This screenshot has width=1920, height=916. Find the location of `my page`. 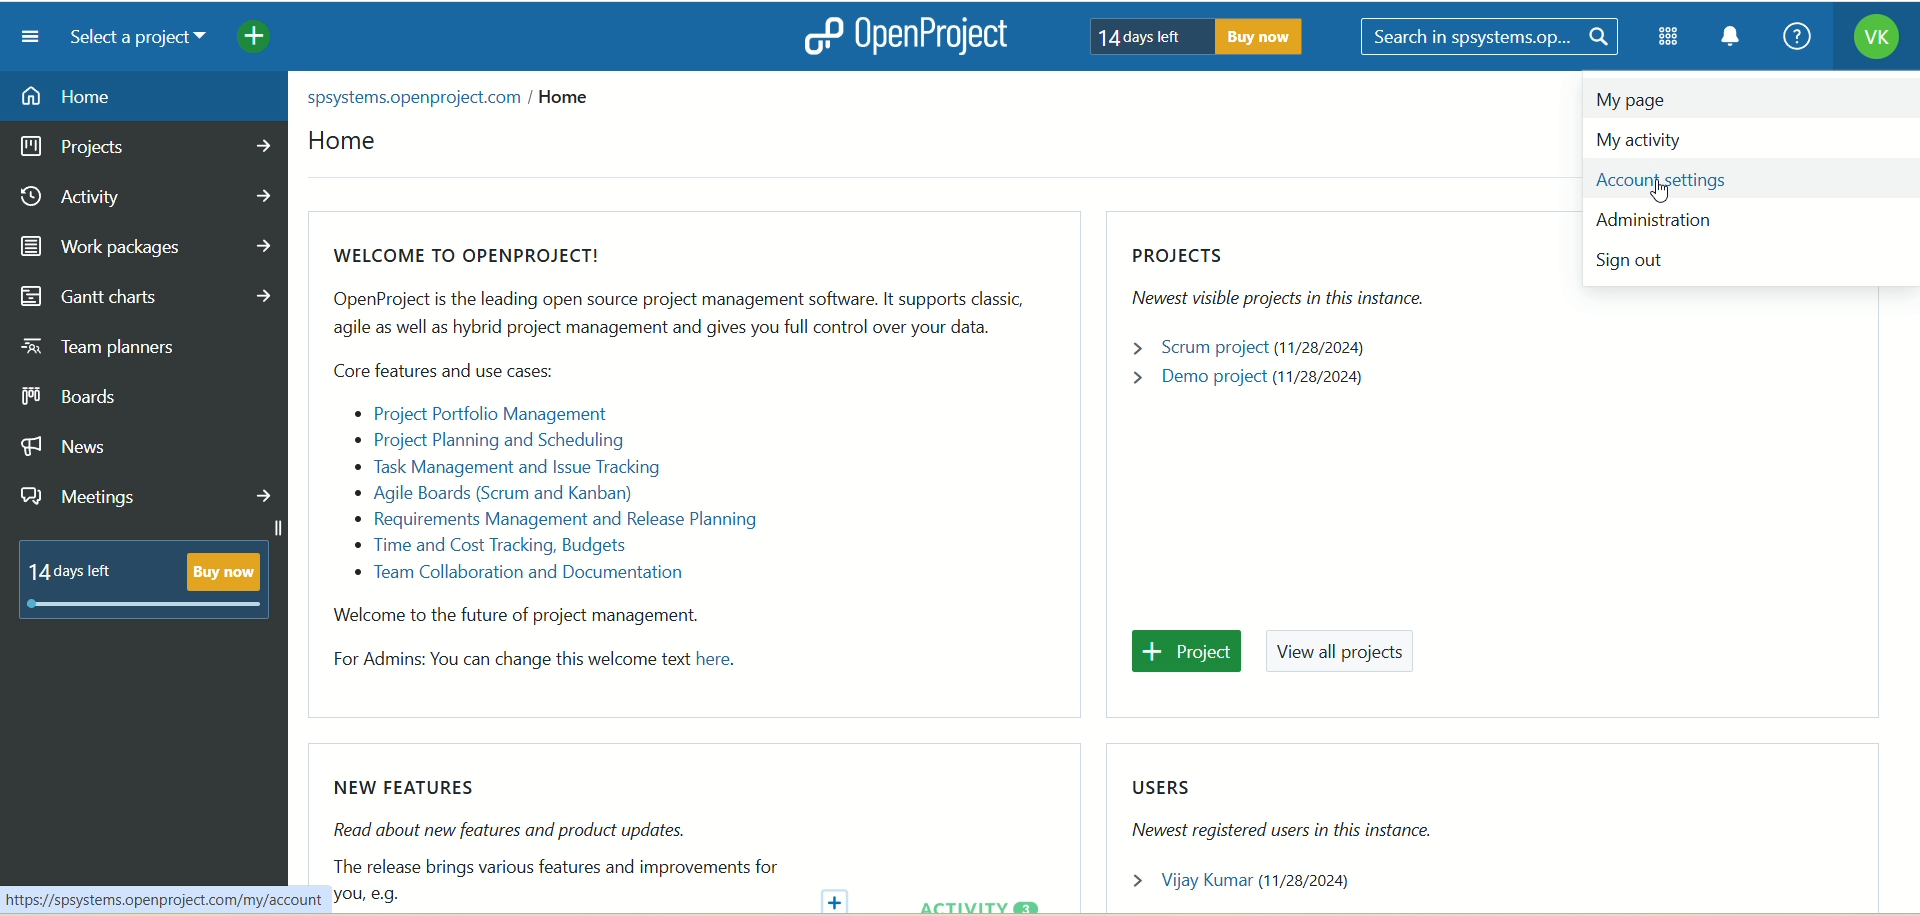

my page is located at coordinates (1629, 100).